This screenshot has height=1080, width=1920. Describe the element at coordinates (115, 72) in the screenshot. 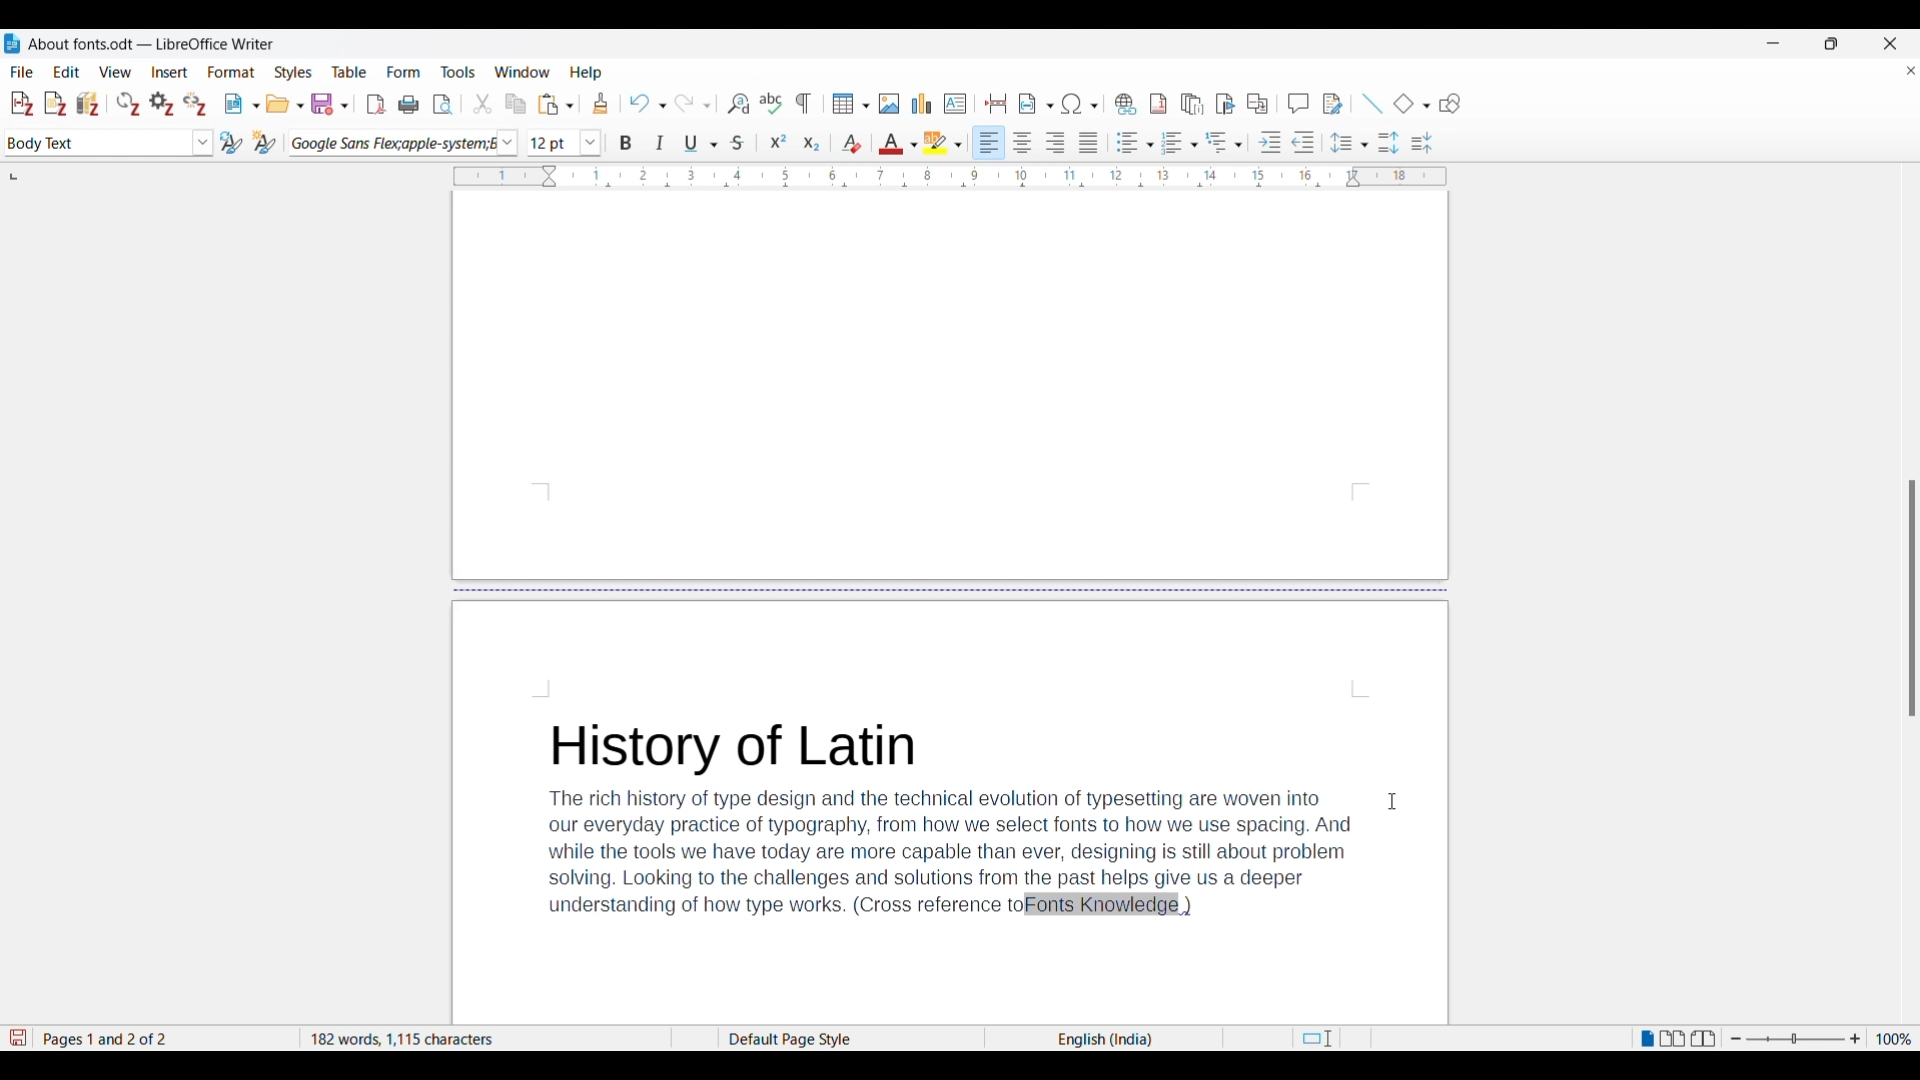

I see `View menu` at that location.